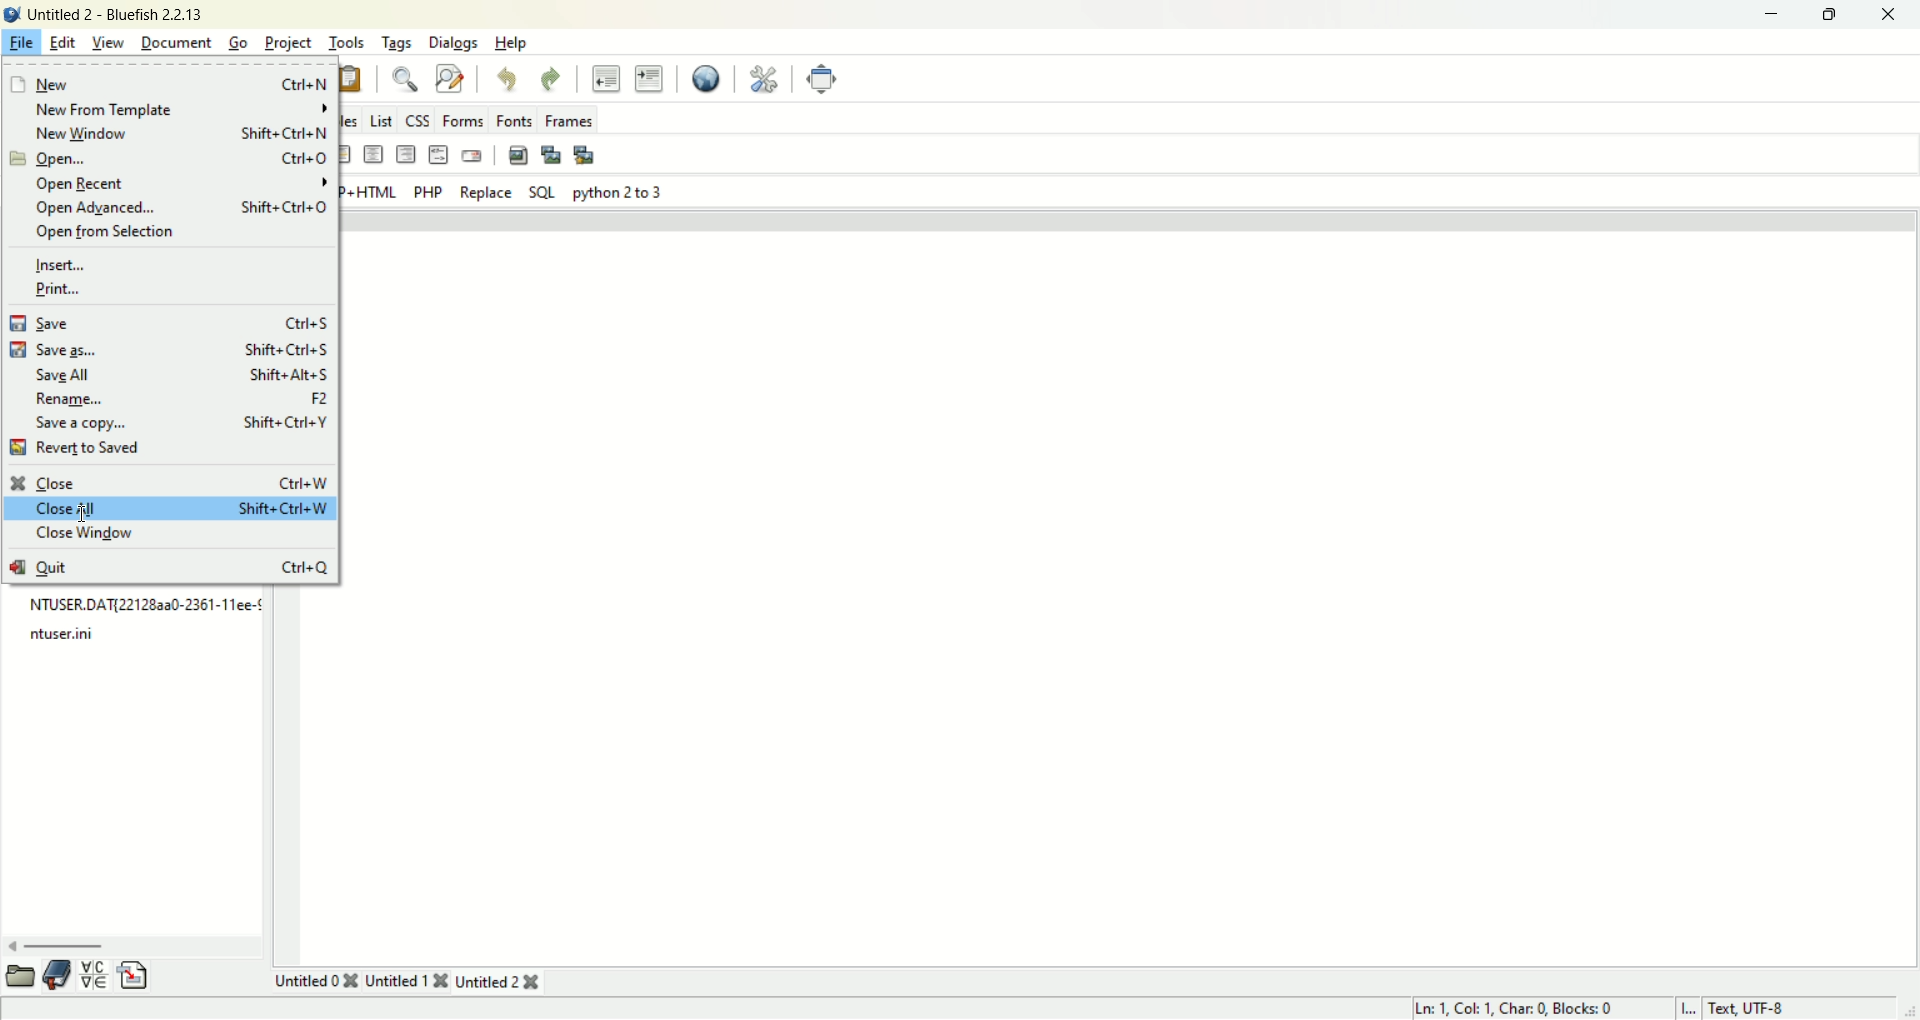 This screenshot has width=1920, height=1020. I want to click on rename, so click(181, 397).